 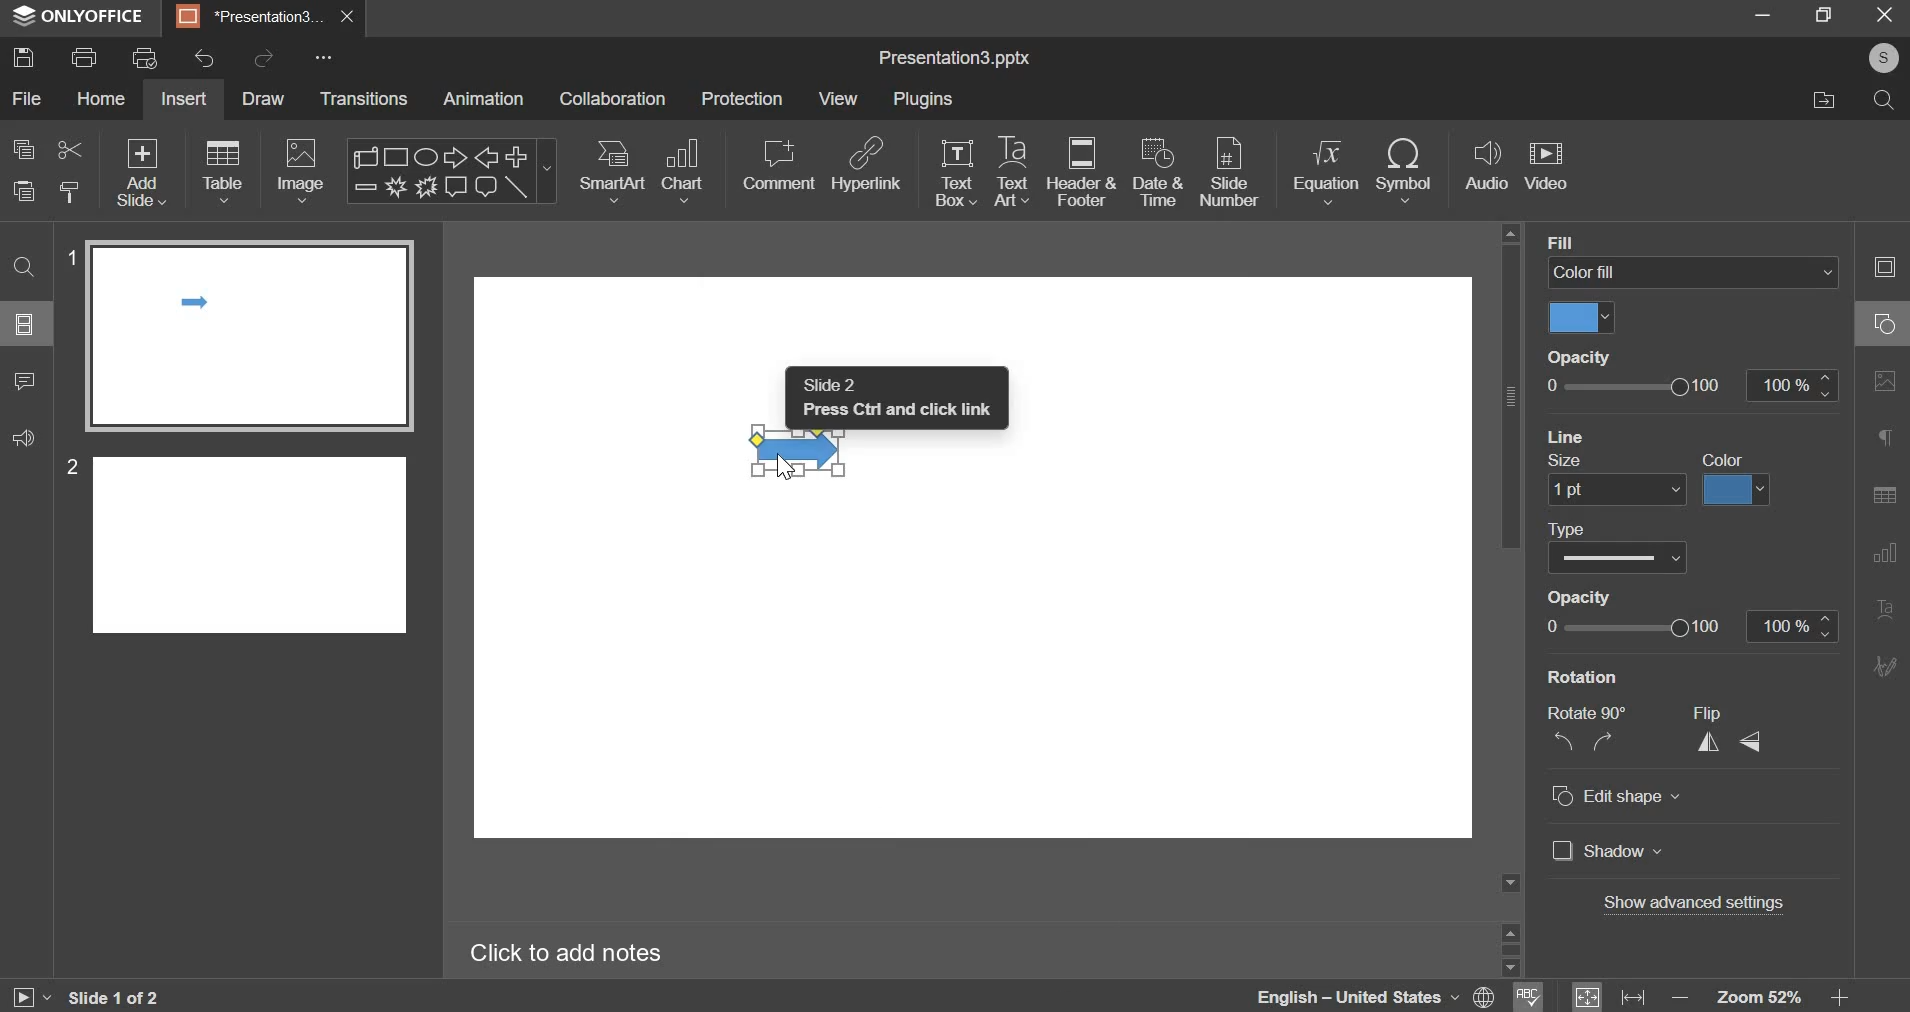 I want to click on paste, so click(x=23, y=191).